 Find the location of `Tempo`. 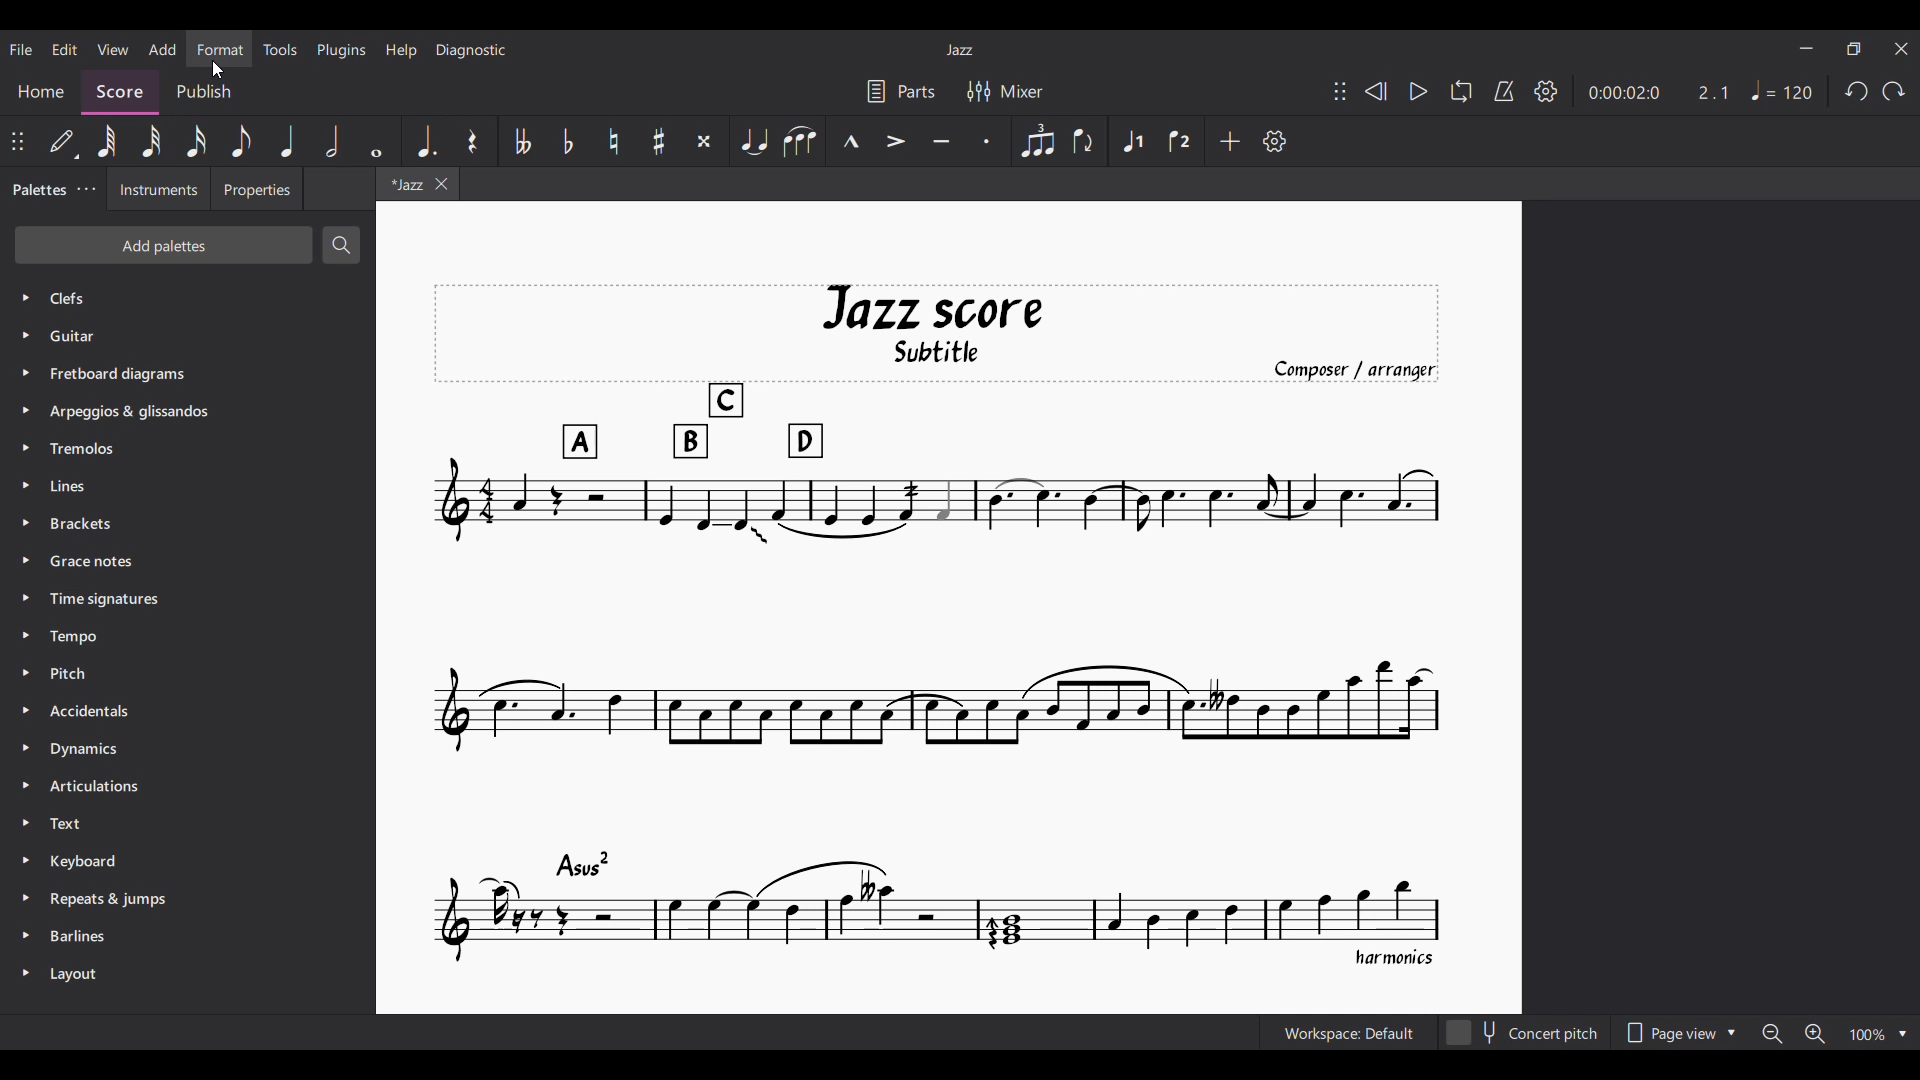

Tempo is located at coordinates (74, 636).